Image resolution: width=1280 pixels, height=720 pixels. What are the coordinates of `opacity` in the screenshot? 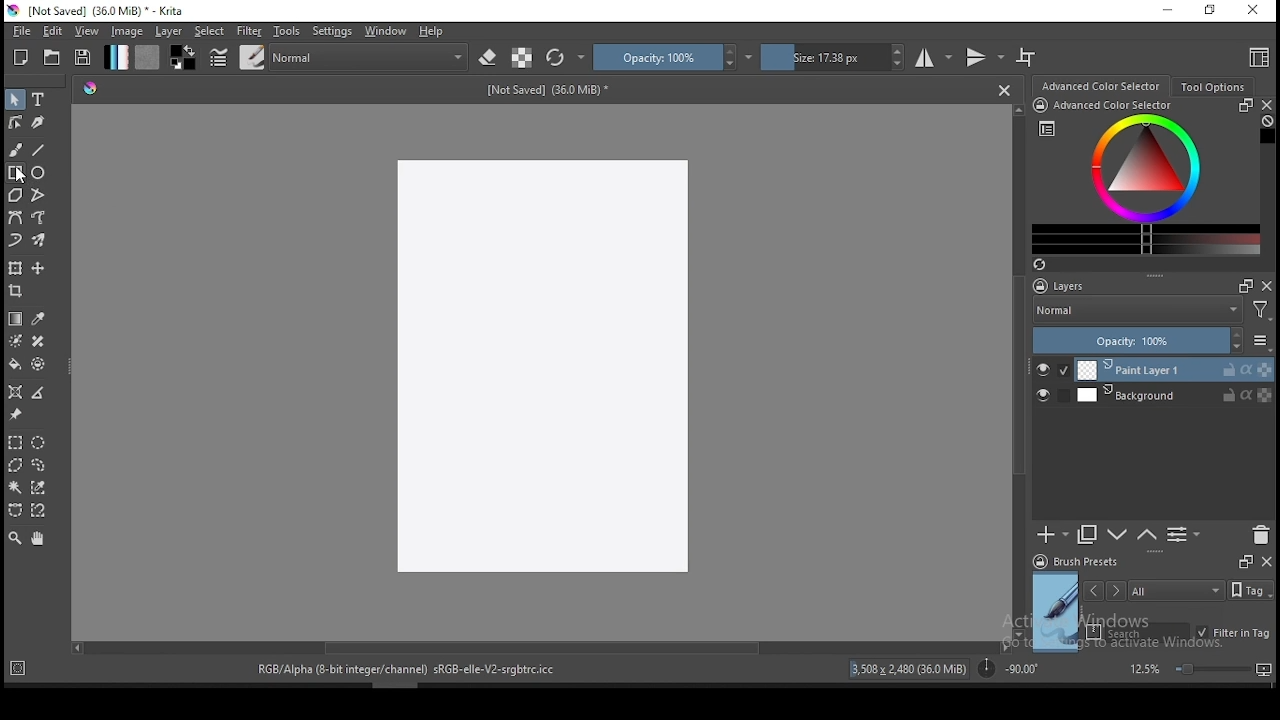 It's located at (673, 57).